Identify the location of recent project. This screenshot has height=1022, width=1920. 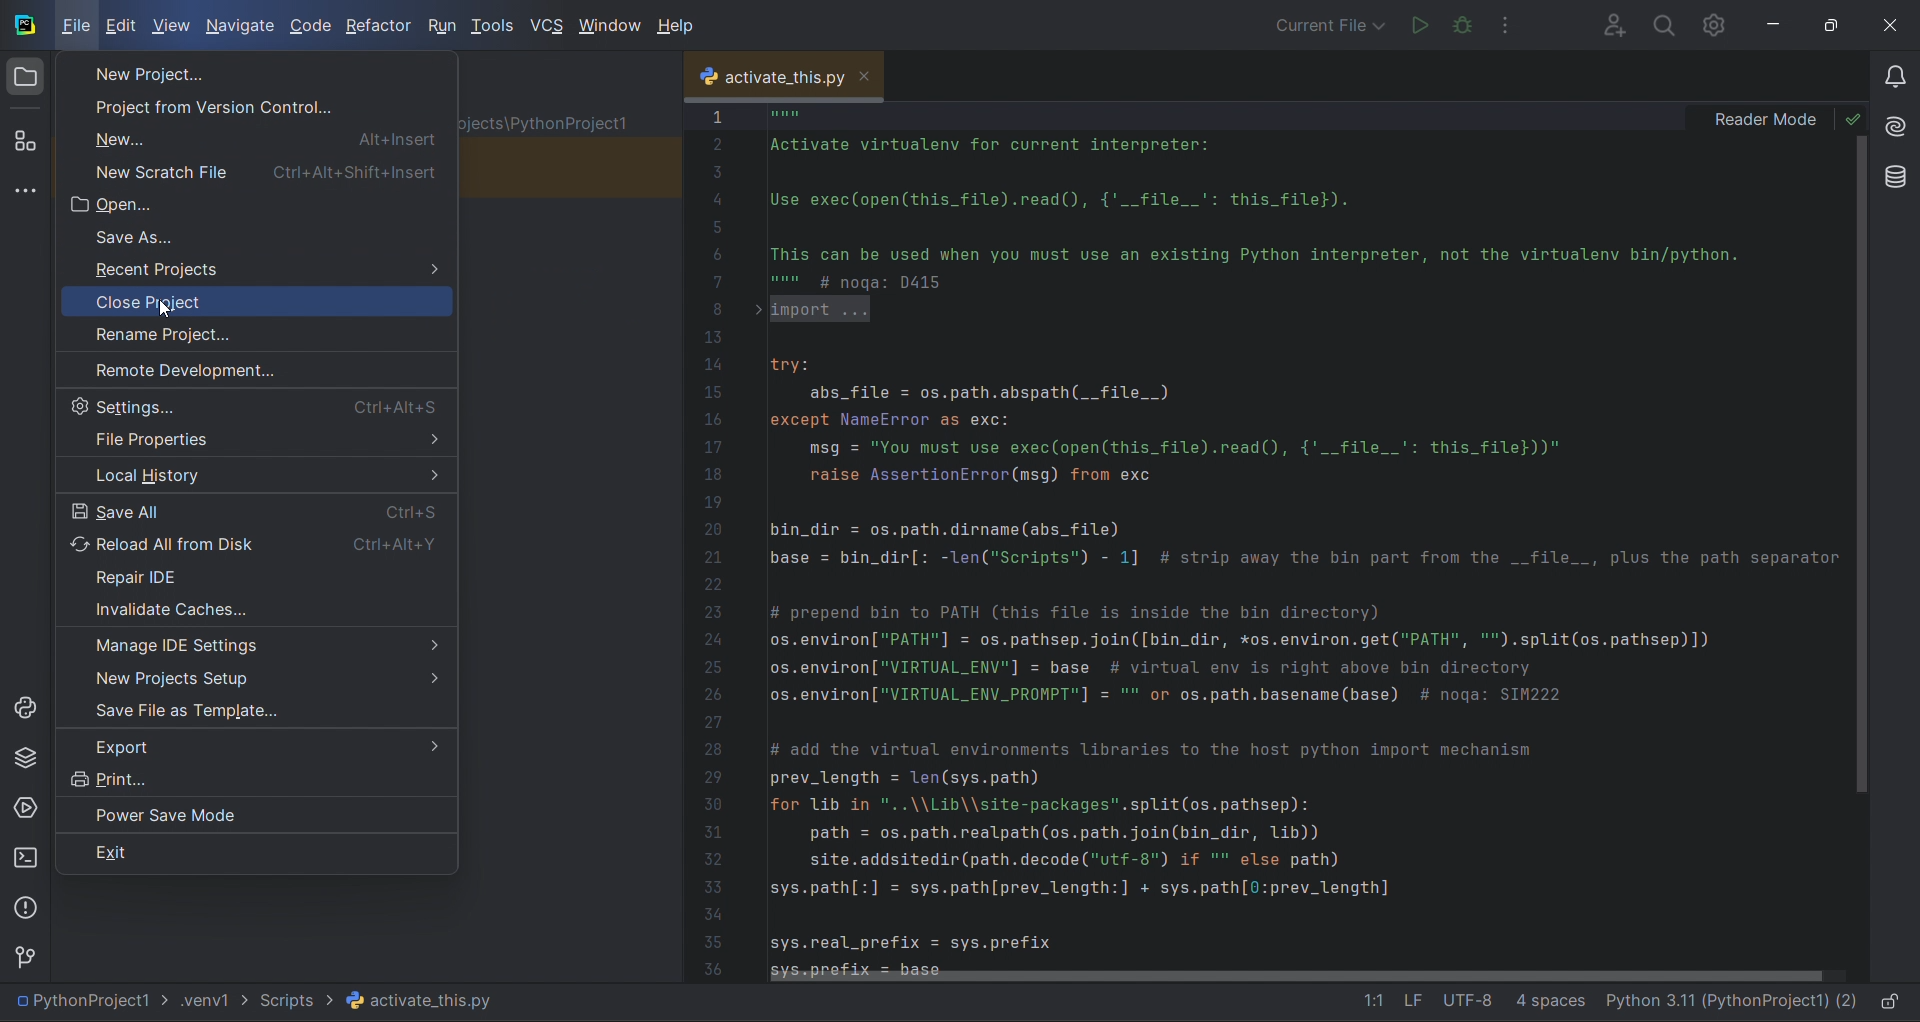
(254, 264).